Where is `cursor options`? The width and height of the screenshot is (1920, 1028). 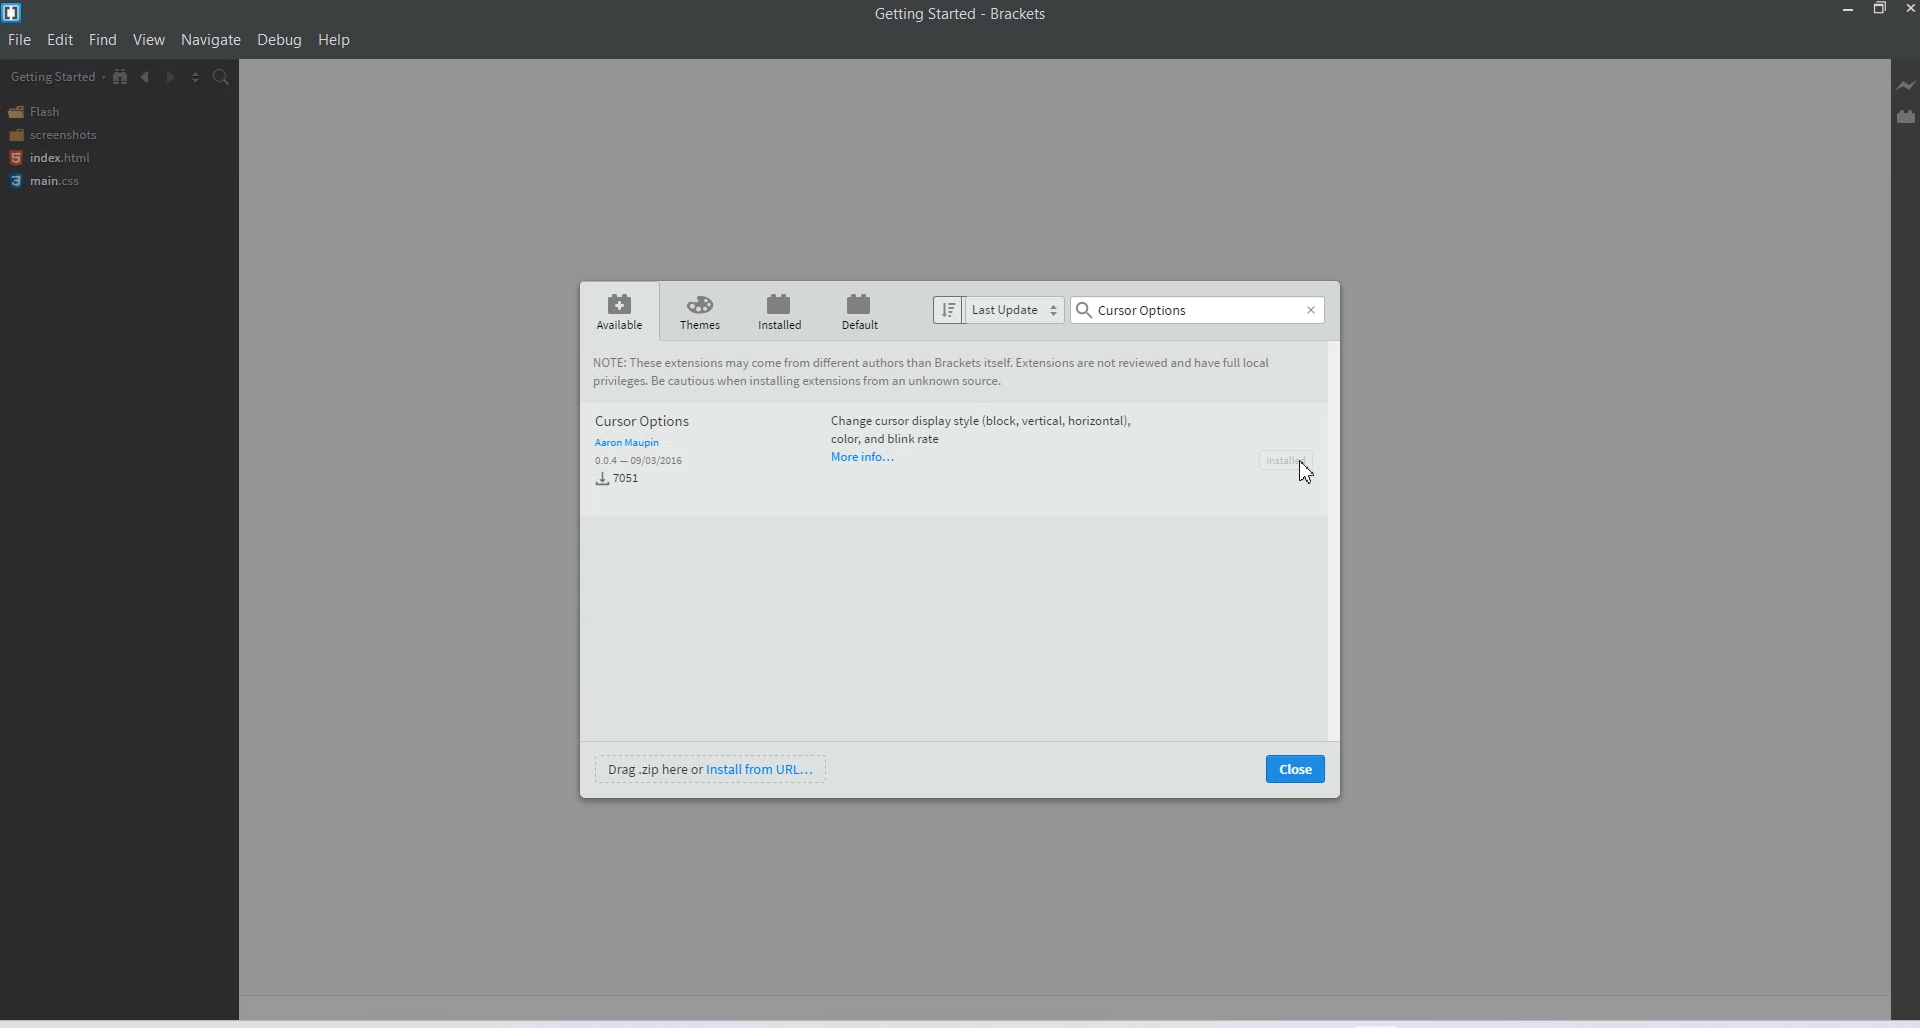 cursor options is located at coordinates (1198, 310).